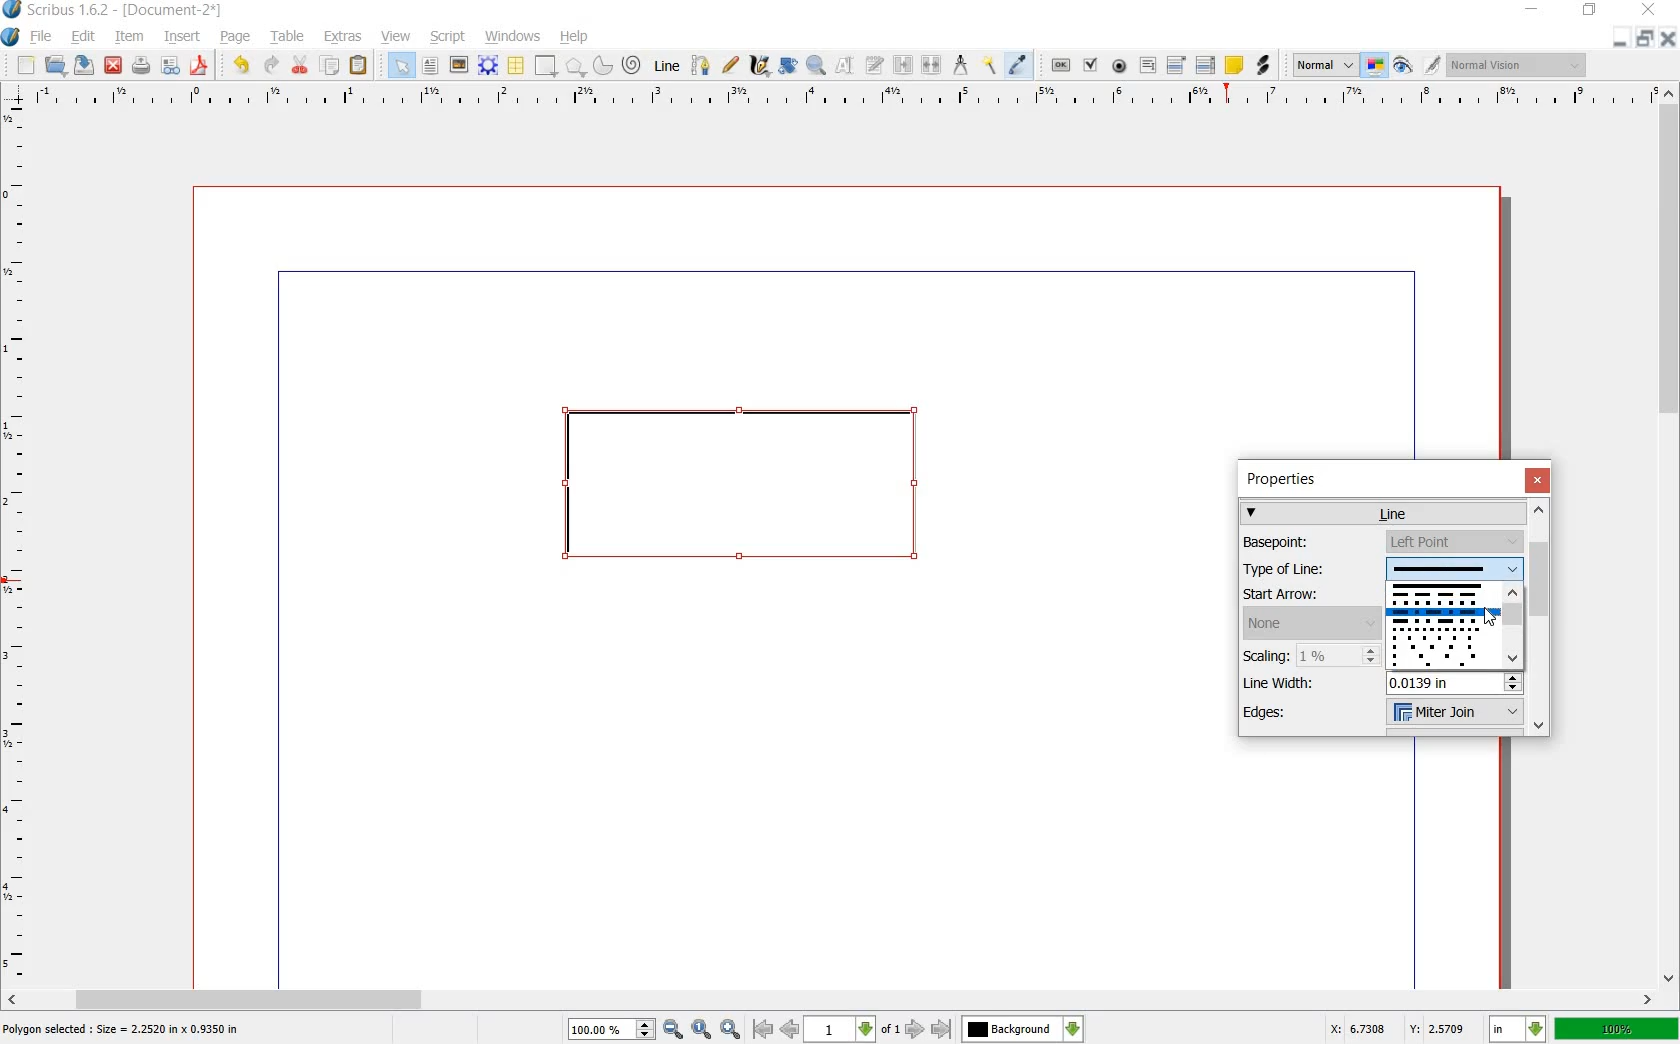 The image size is (1680, 1044). What do you see at coordinates (1320, 65) in the screenshot?
I see `SELECT THE IMAGE PREVIEW QUALITY` at bounding box center [1320, 65].